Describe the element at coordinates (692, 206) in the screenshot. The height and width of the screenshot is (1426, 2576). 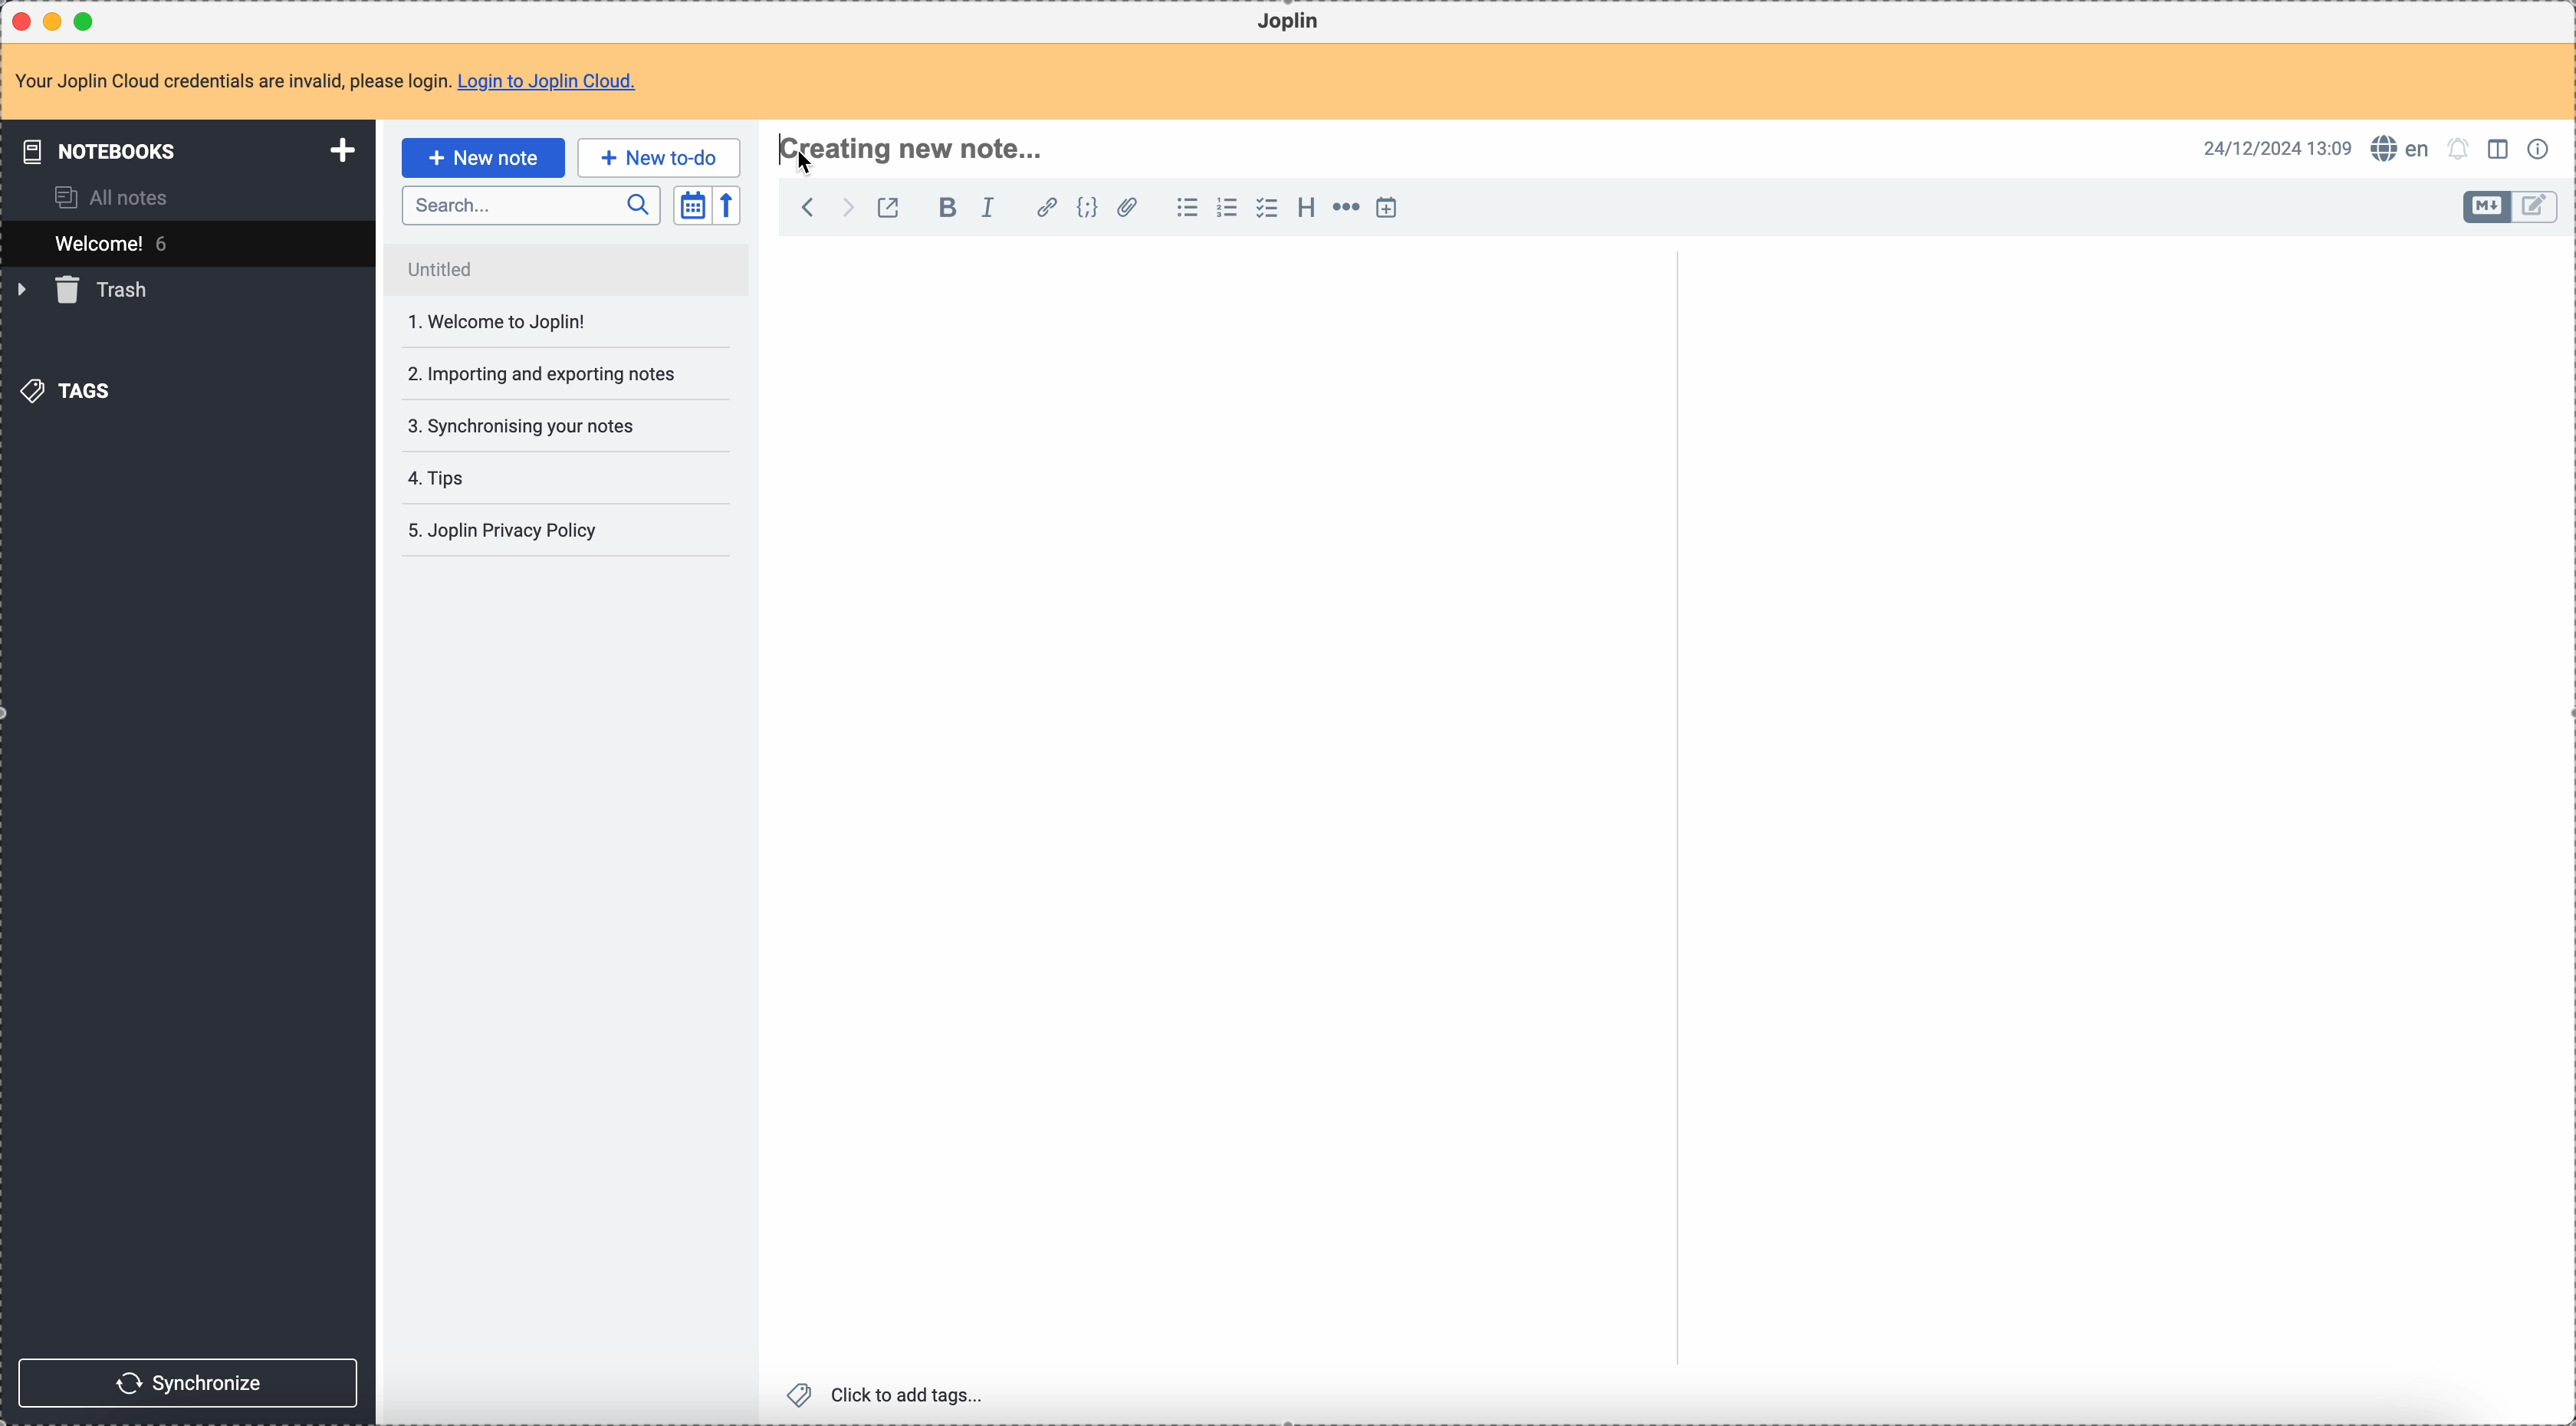
I see `toggle sort order field` at that location.